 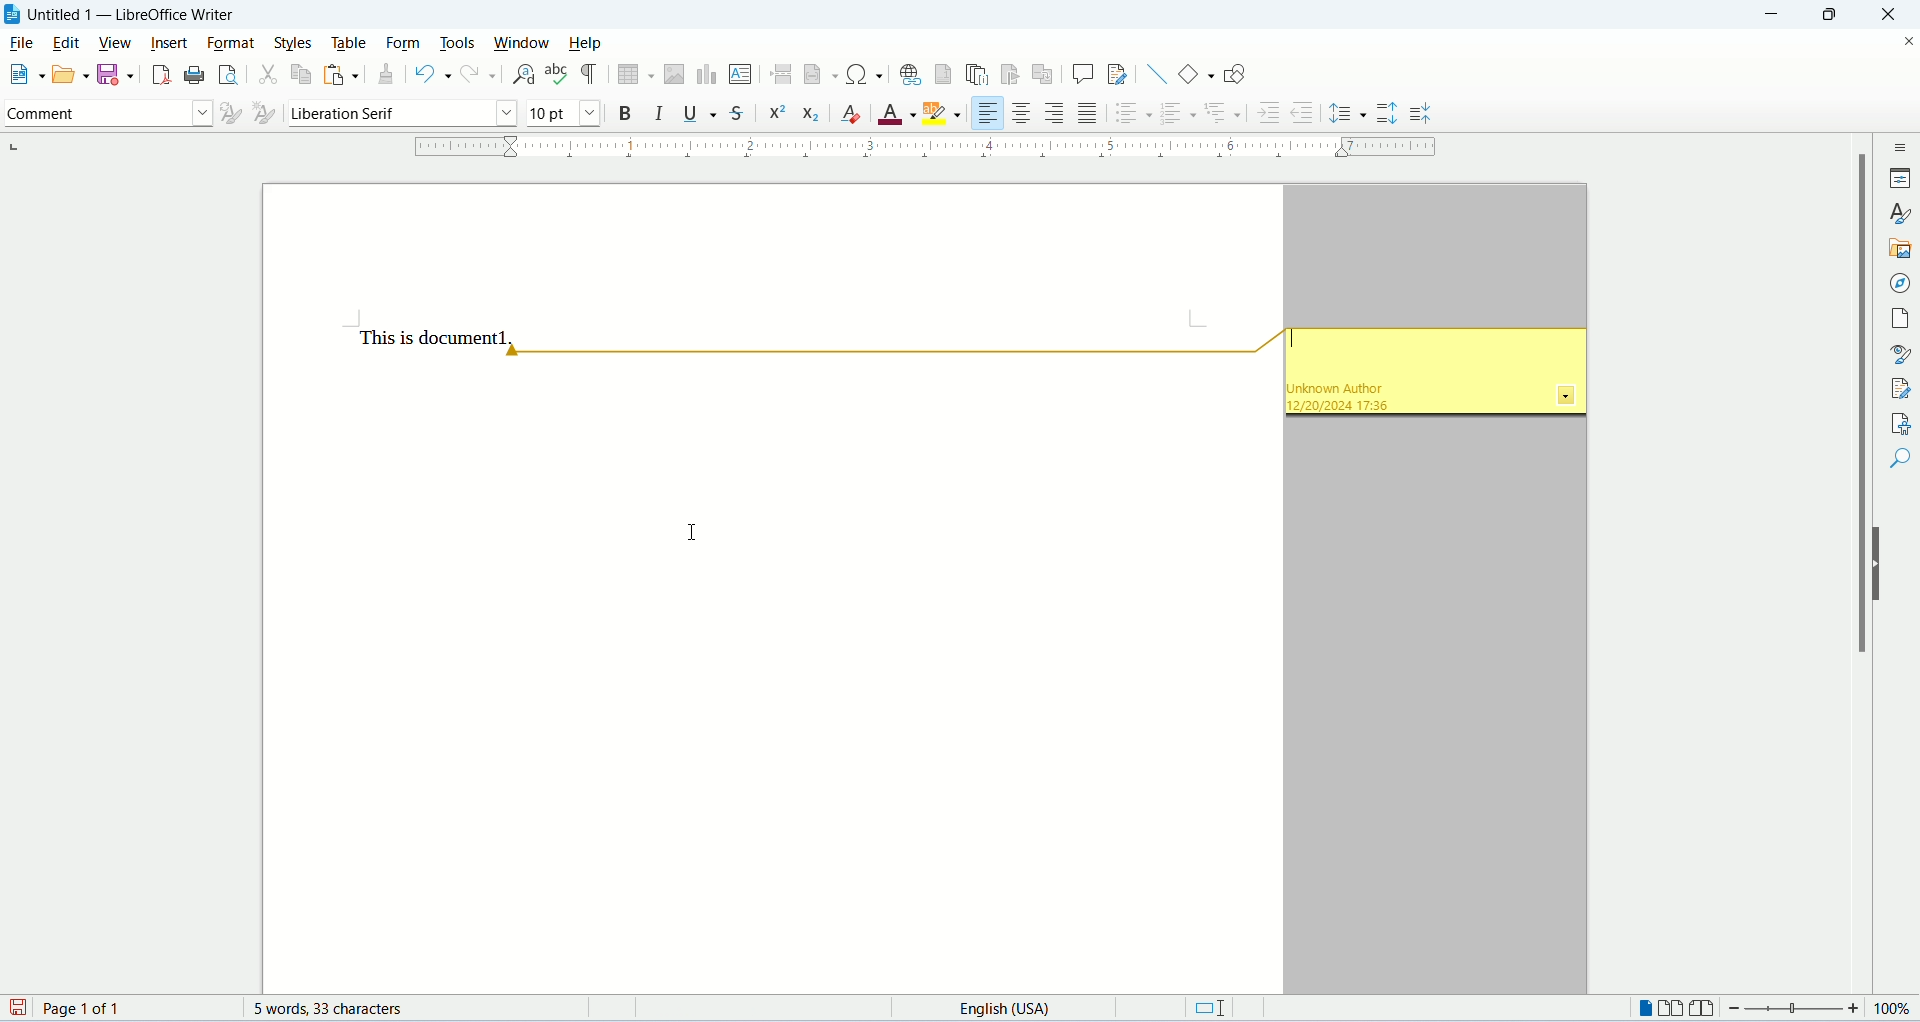 What do you see at coordinates (908, 74) in the screenshot?
I see `insert hyperlink` at bounding box center [908, 74].